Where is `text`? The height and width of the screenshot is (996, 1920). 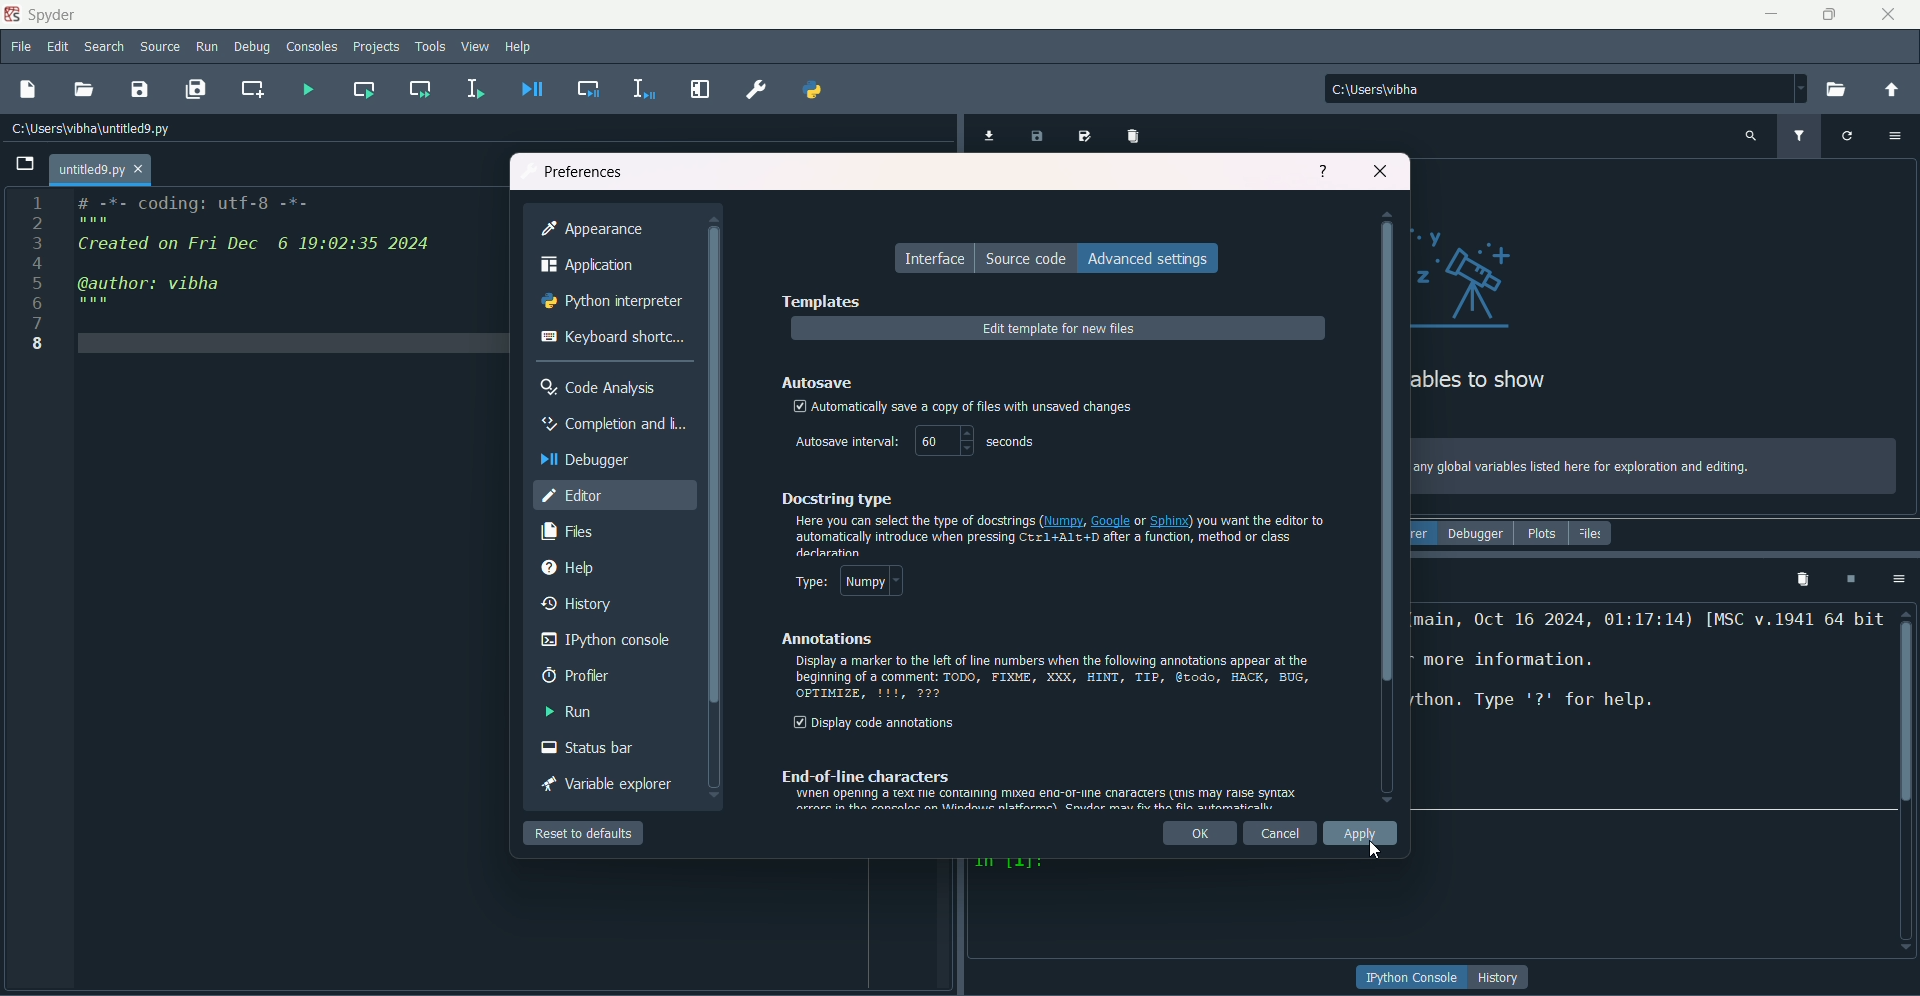 text is located at coordinates (1055, 680).